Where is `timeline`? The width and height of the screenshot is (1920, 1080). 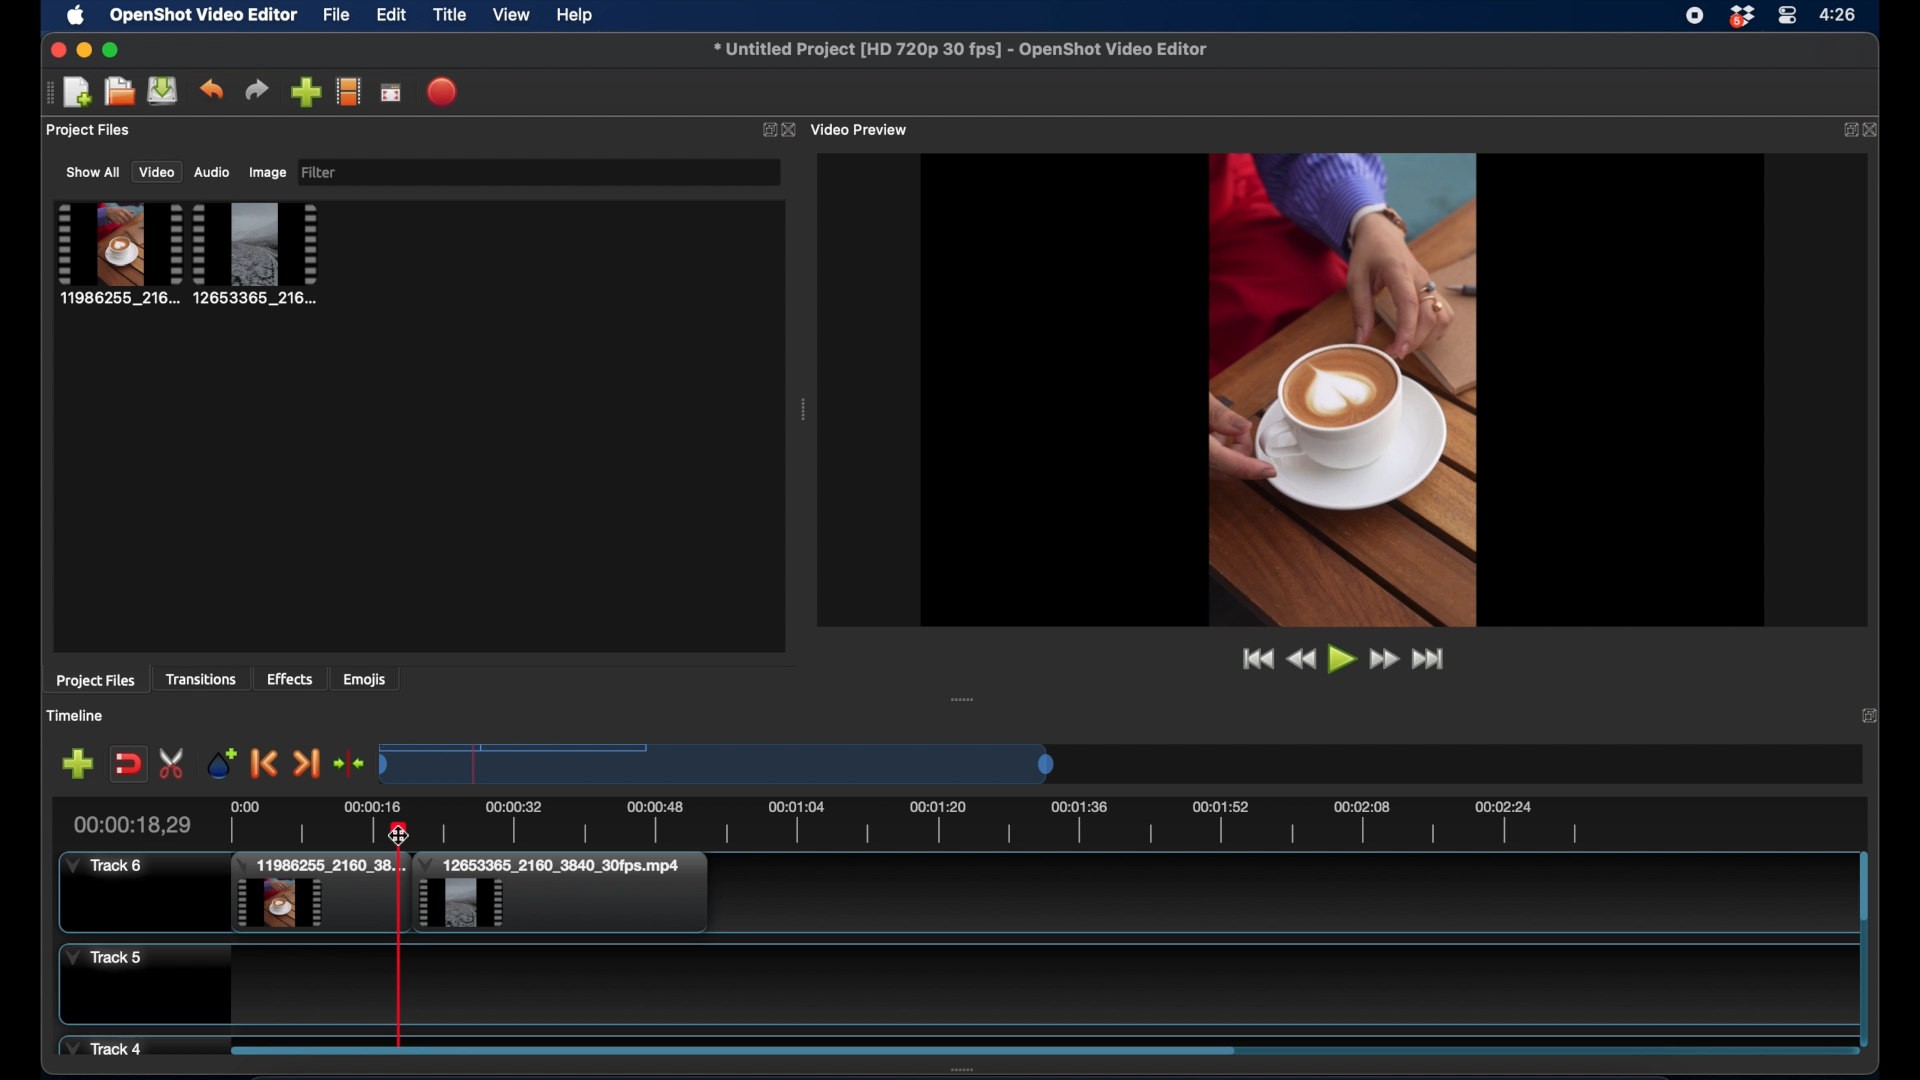 timeline is located at coordinates (77, 715).